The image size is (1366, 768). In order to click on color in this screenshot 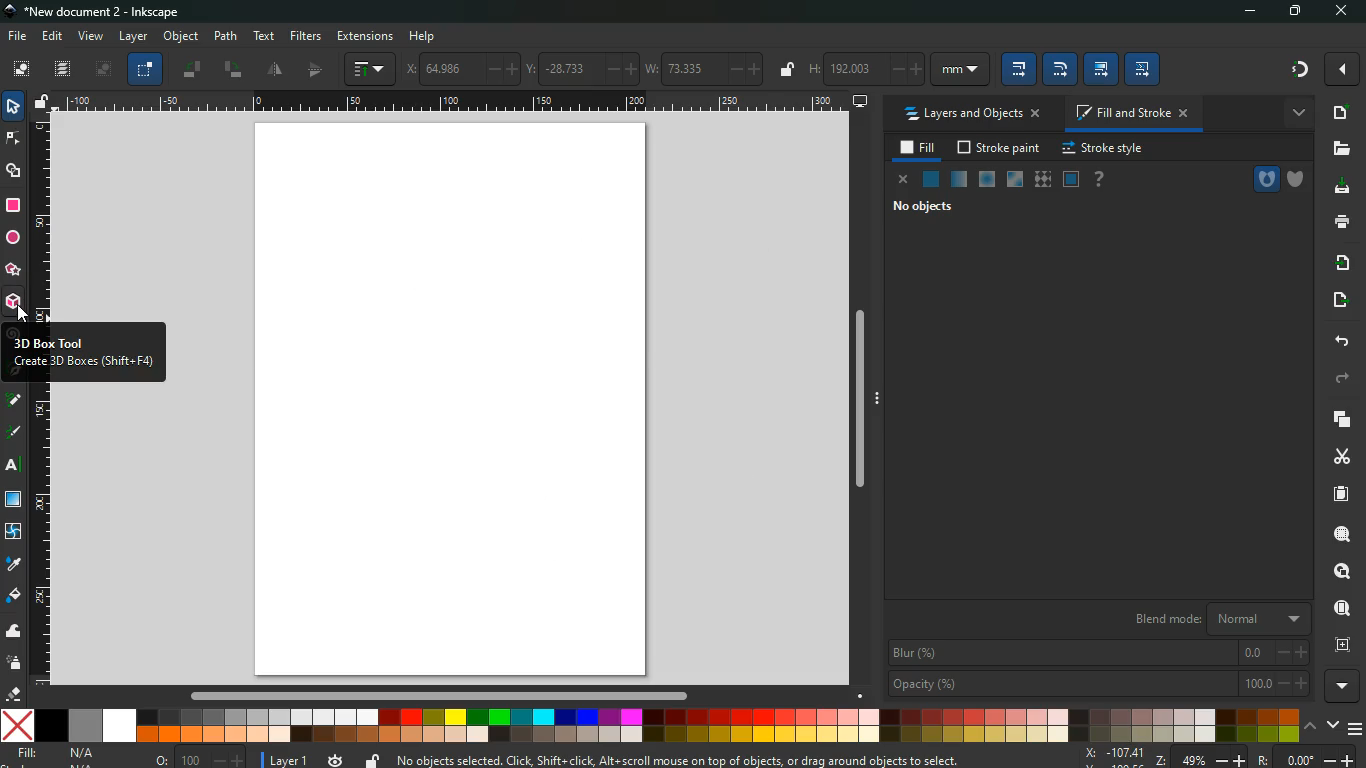, I will do `click(651, 725)`.